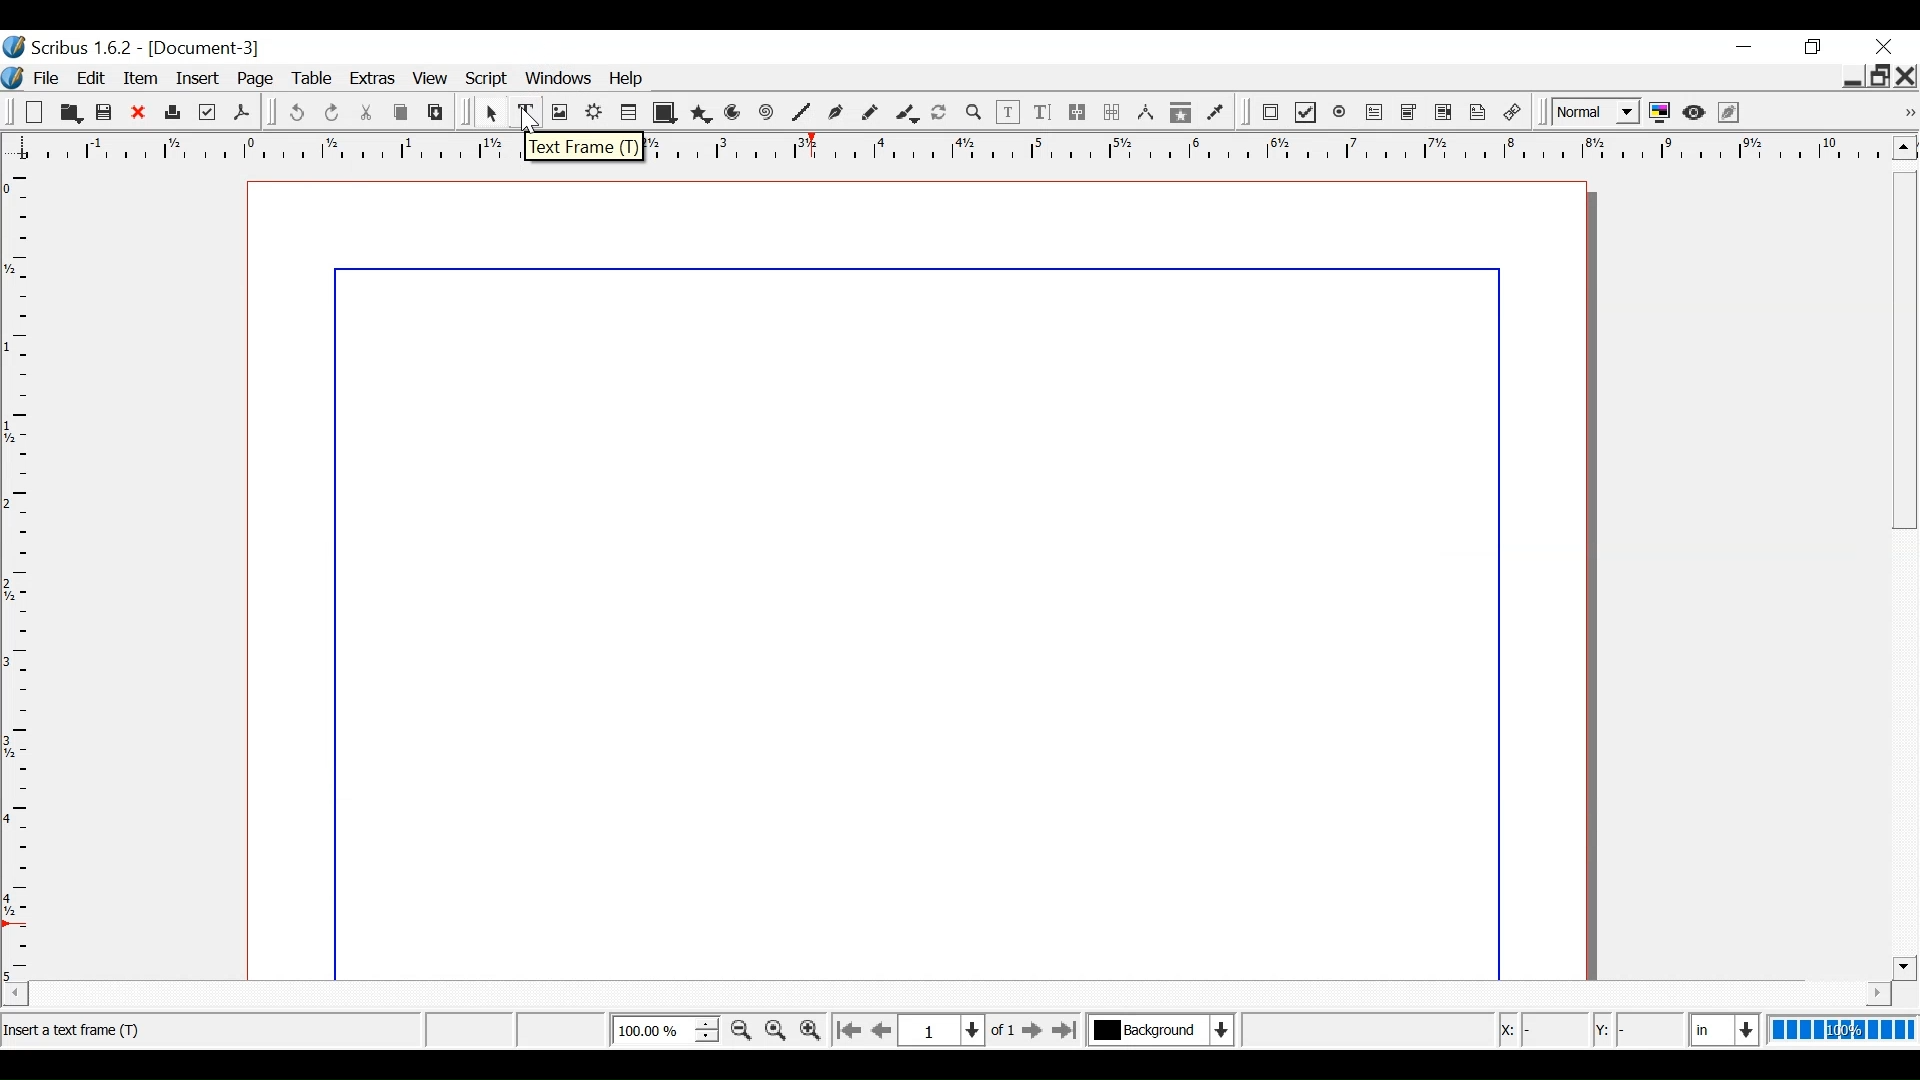 The image size is (1920, 1080). I want to click on Insert, so click(201, 77).